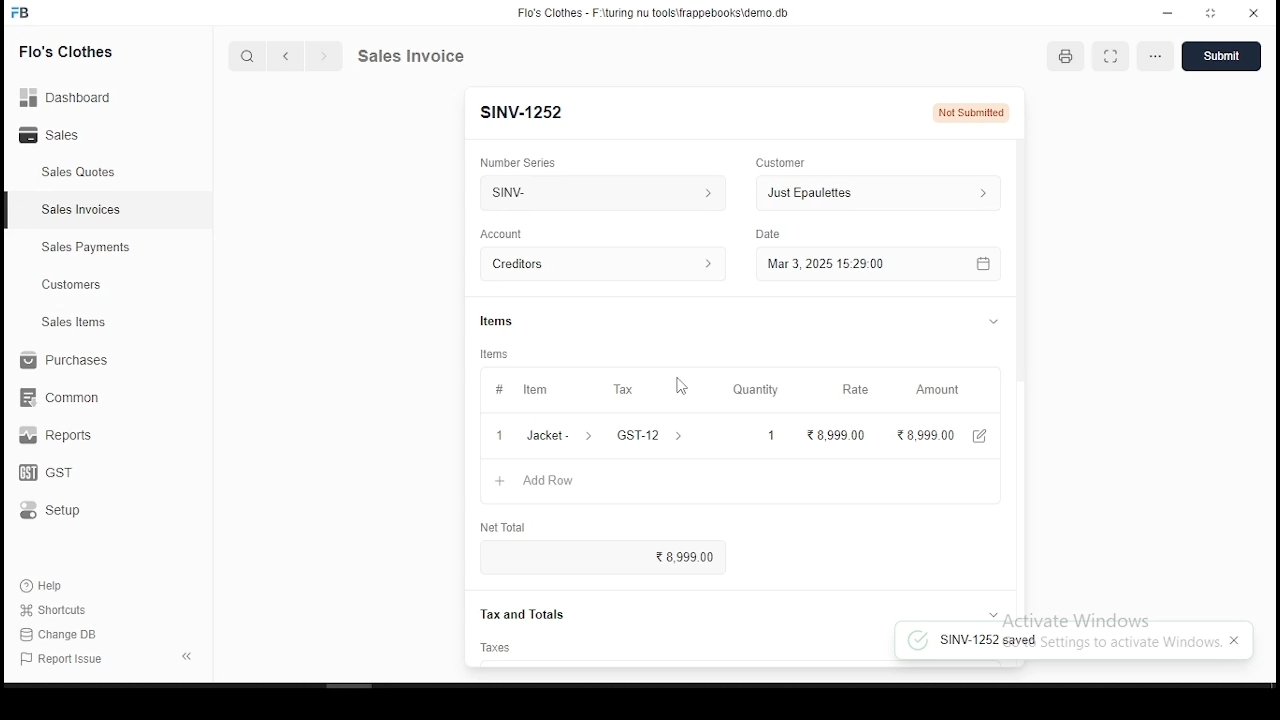  Describe the element at coordinates (523, 156) in the screenshot. I see `number series` at that location.